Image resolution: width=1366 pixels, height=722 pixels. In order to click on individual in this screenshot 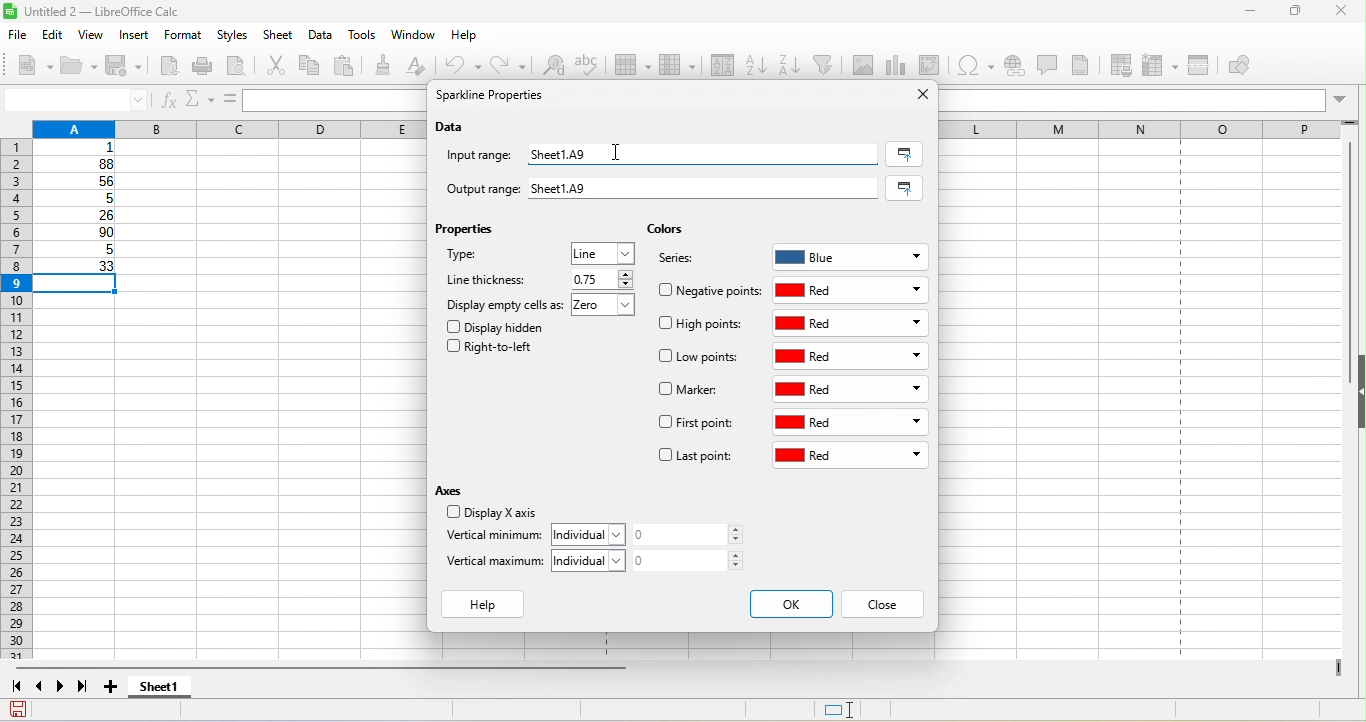, I will do `click(593, 533)`.